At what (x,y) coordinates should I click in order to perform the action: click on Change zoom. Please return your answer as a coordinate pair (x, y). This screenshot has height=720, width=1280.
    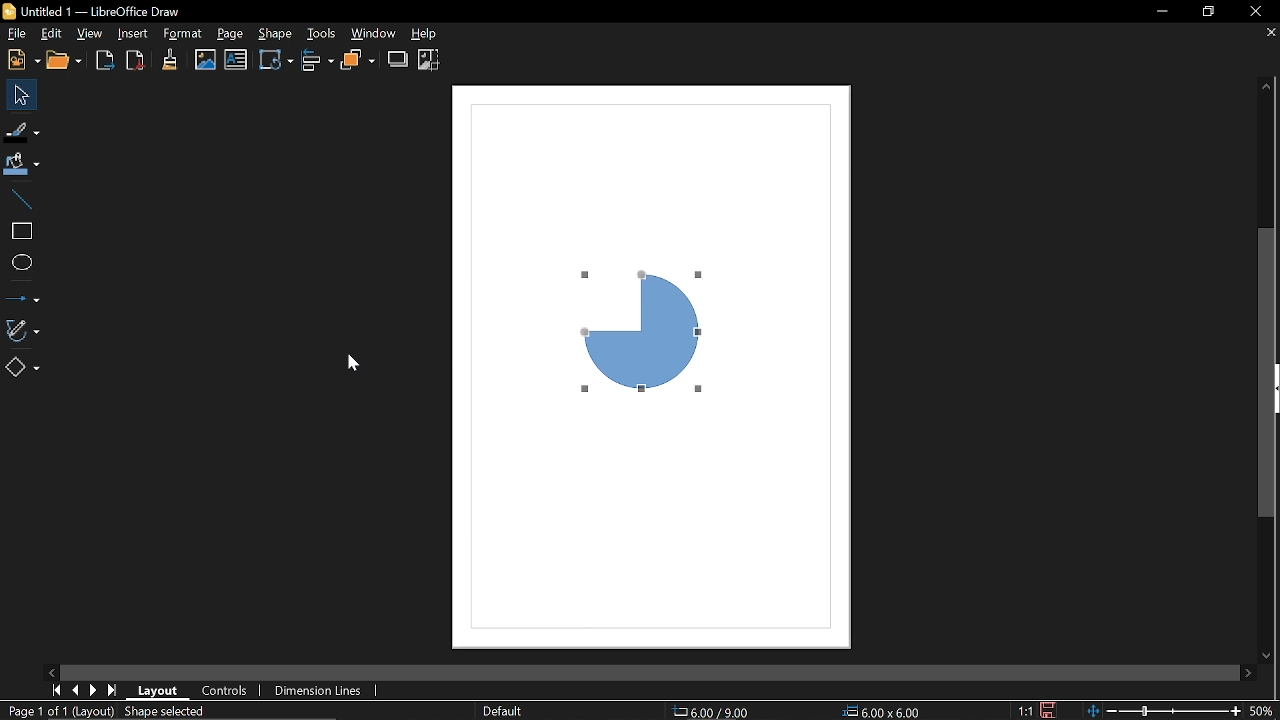
    Looking at the image, I should click on (1165, 711).